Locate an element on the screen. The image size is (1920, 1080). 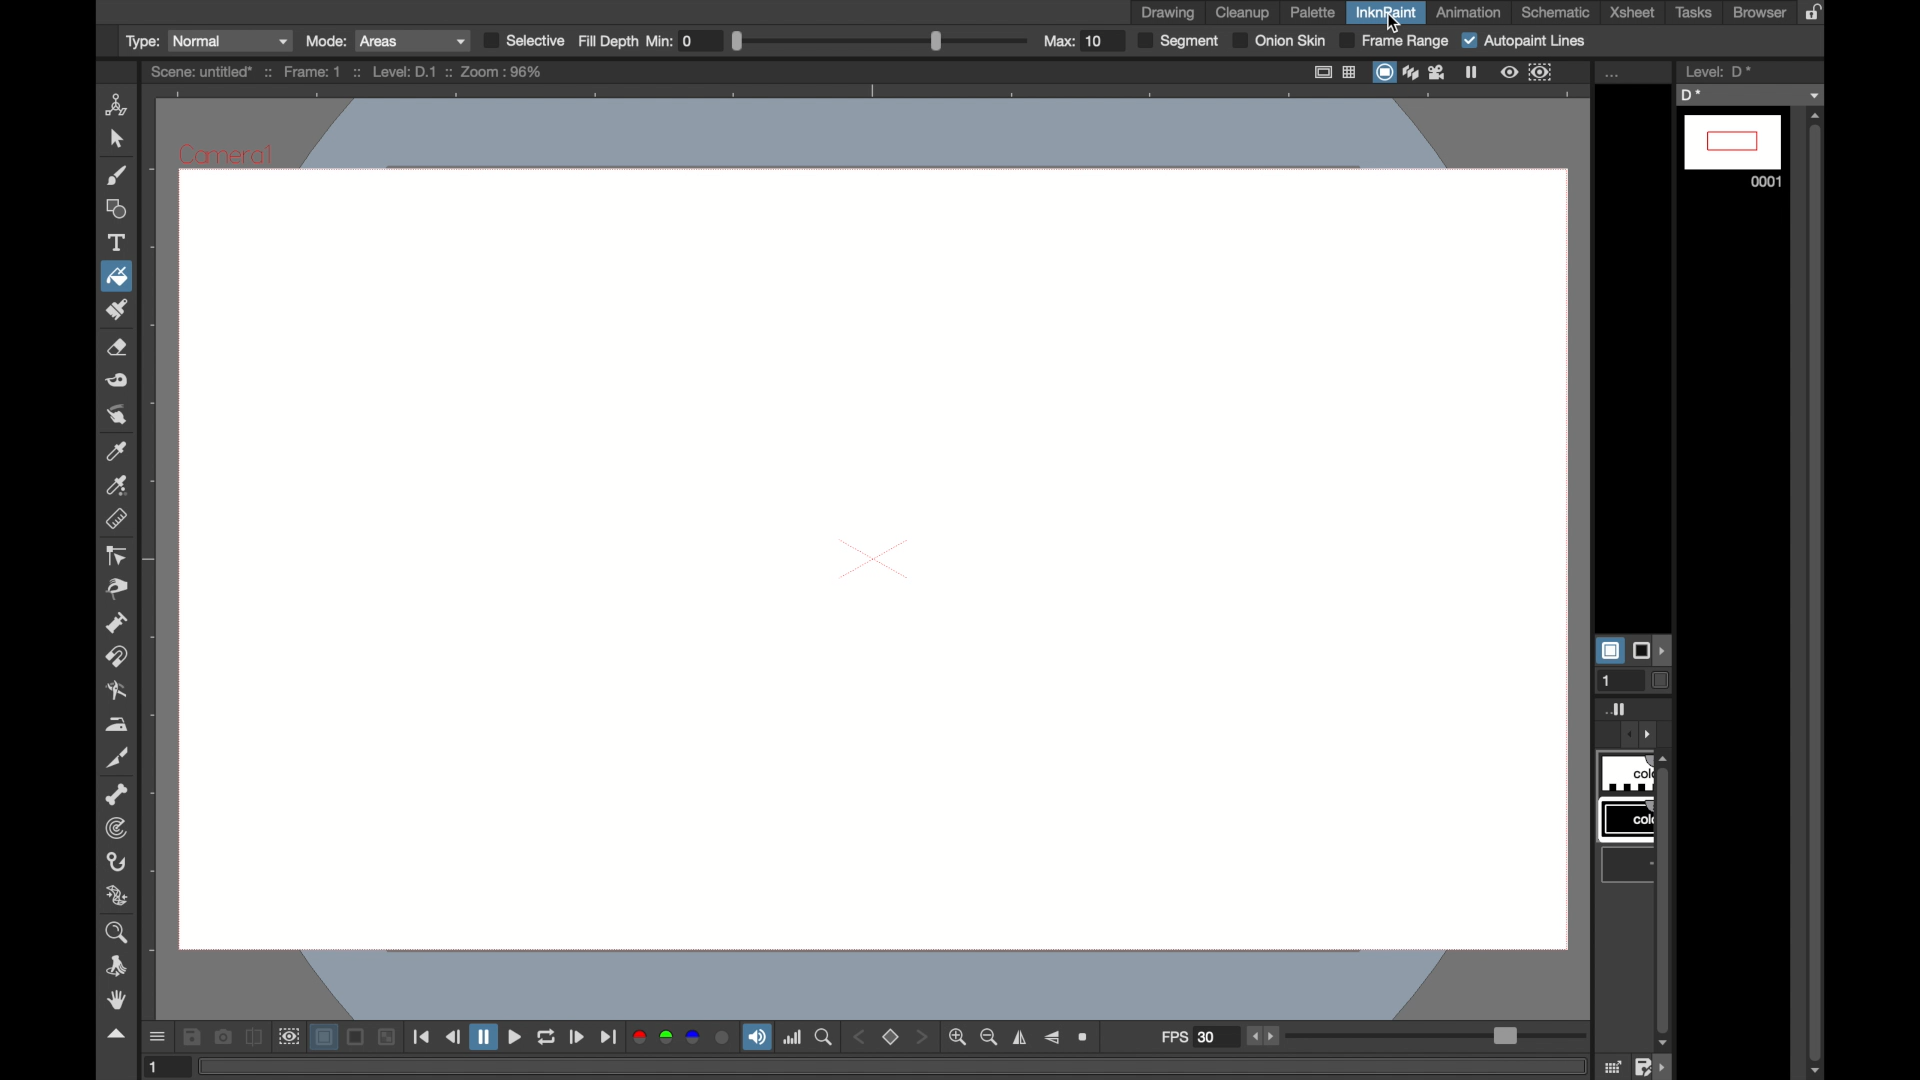
blender tool is located at coordinates (113, 691).